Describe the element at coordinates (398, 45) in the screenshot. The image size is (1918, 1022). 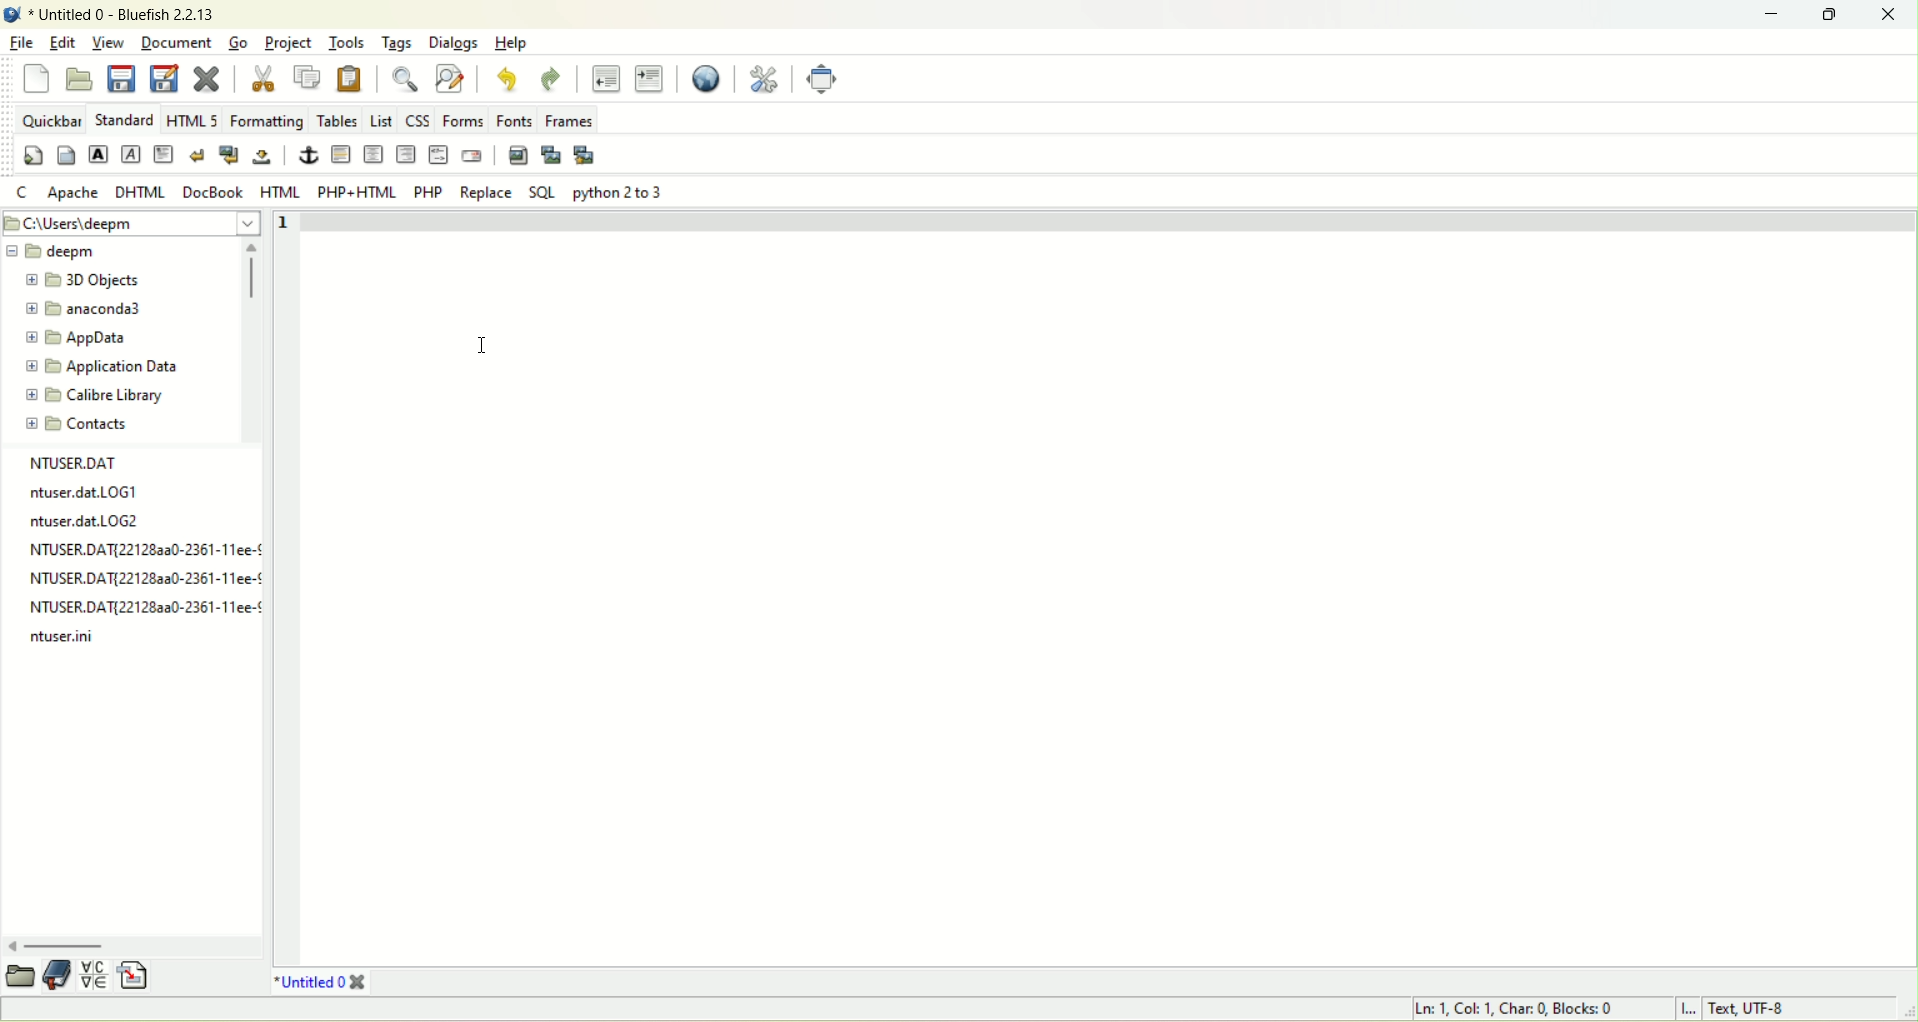
I see `tags` at that location.